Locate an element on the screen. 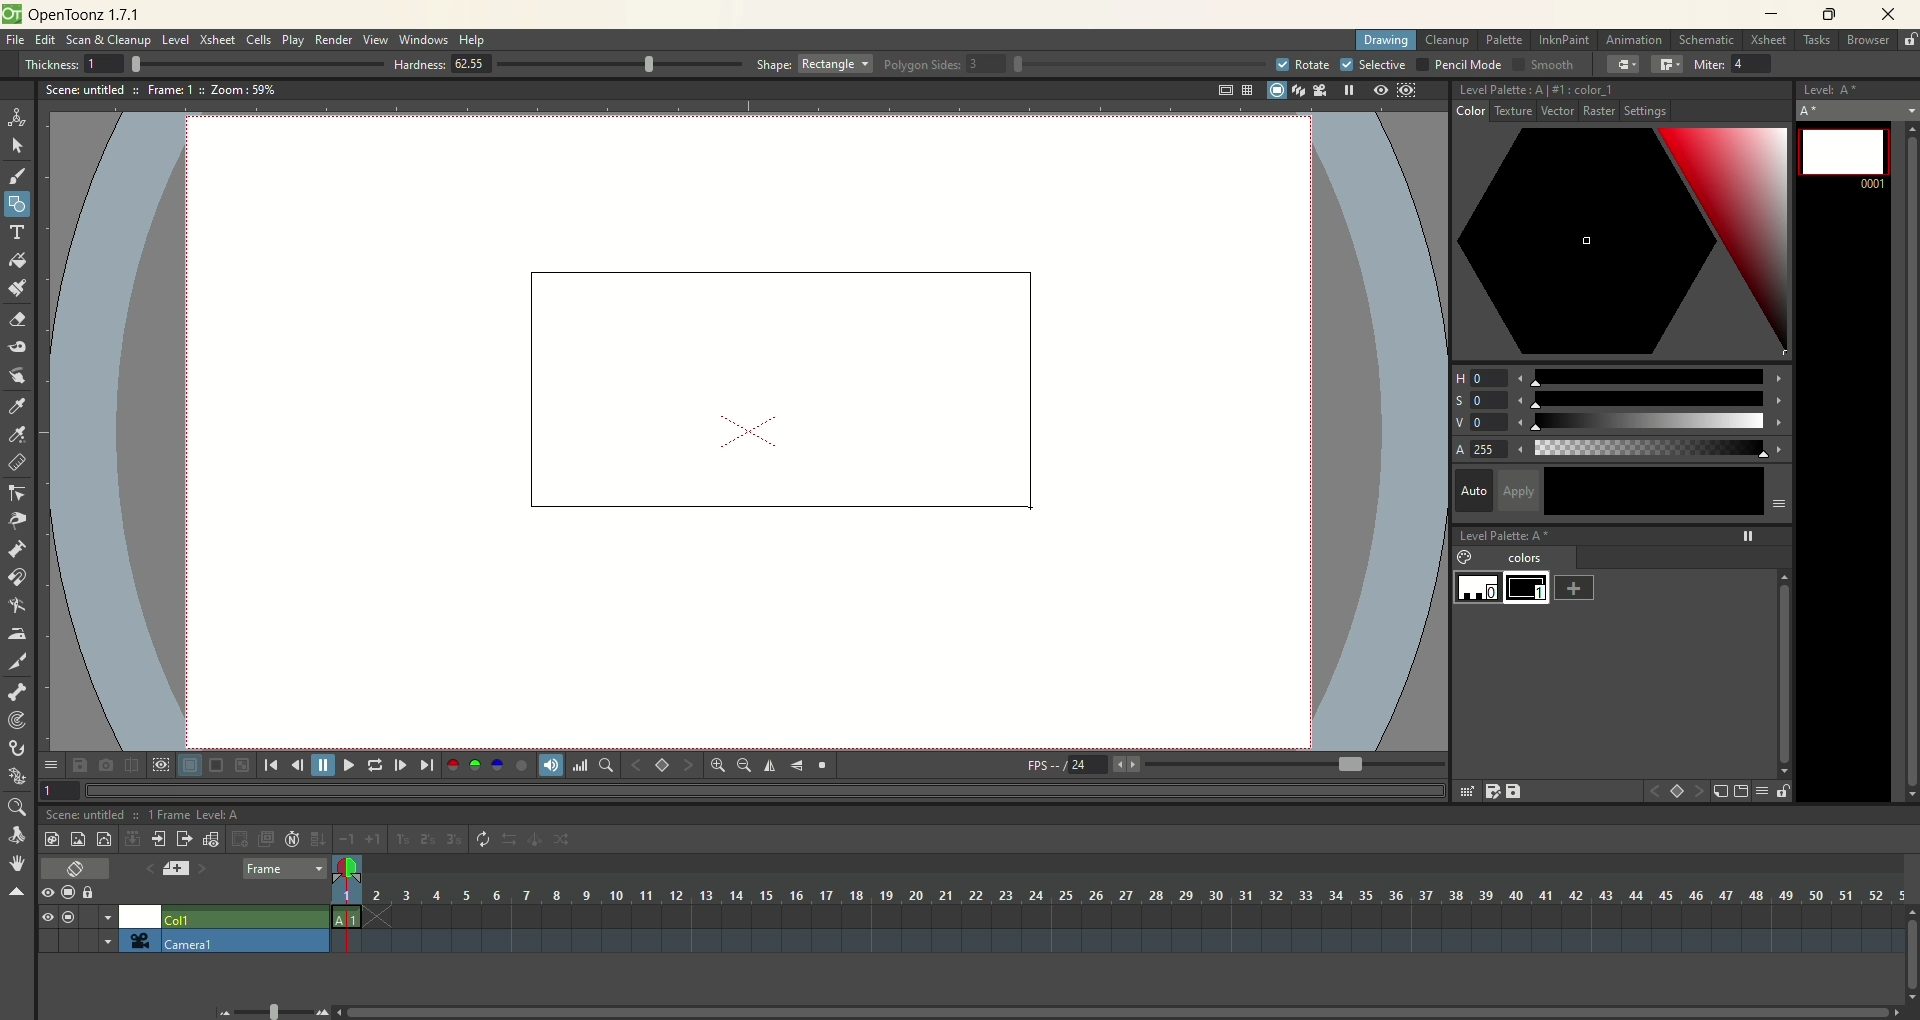 The height and width of the screenshot is (1020, 1920). finger tool is located at coordinates (17, 374).